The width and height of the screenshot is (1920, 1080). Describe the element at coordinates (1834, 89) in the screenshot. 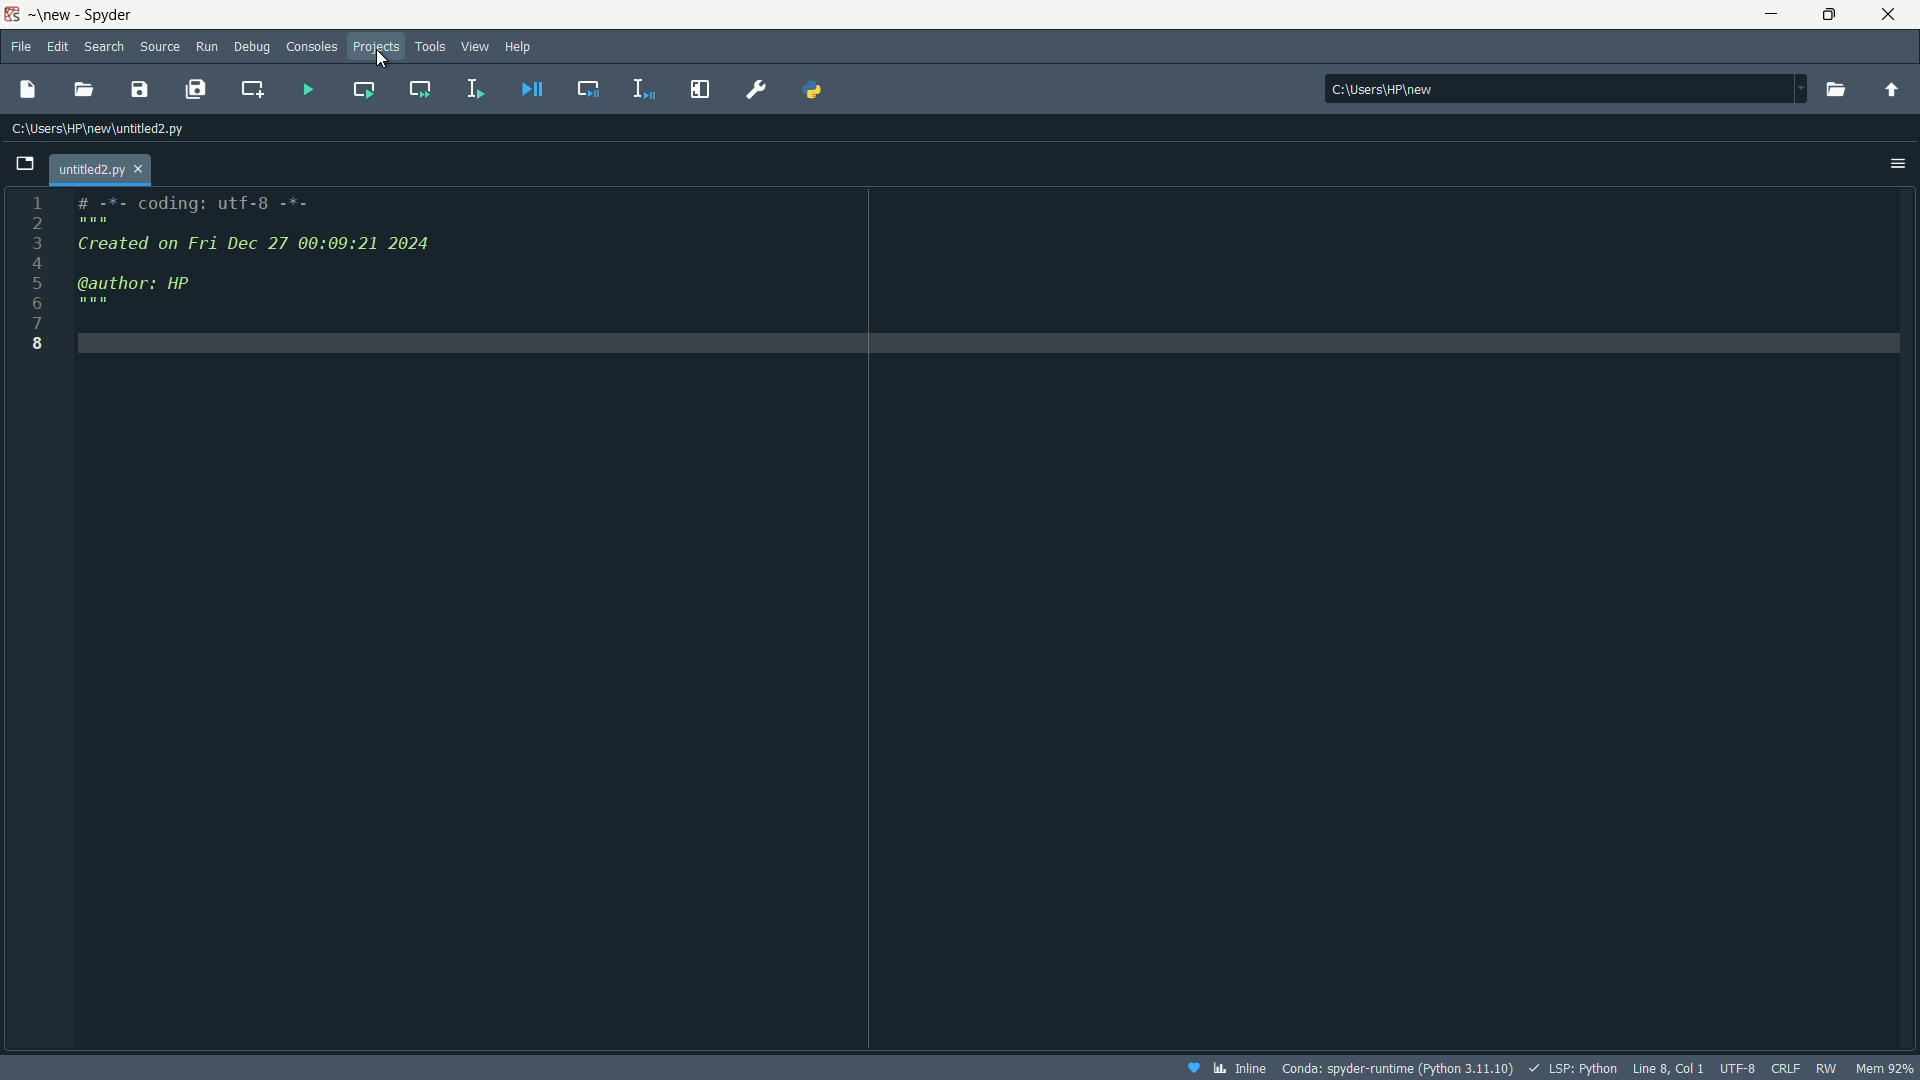

I see `browse directory` at that location.